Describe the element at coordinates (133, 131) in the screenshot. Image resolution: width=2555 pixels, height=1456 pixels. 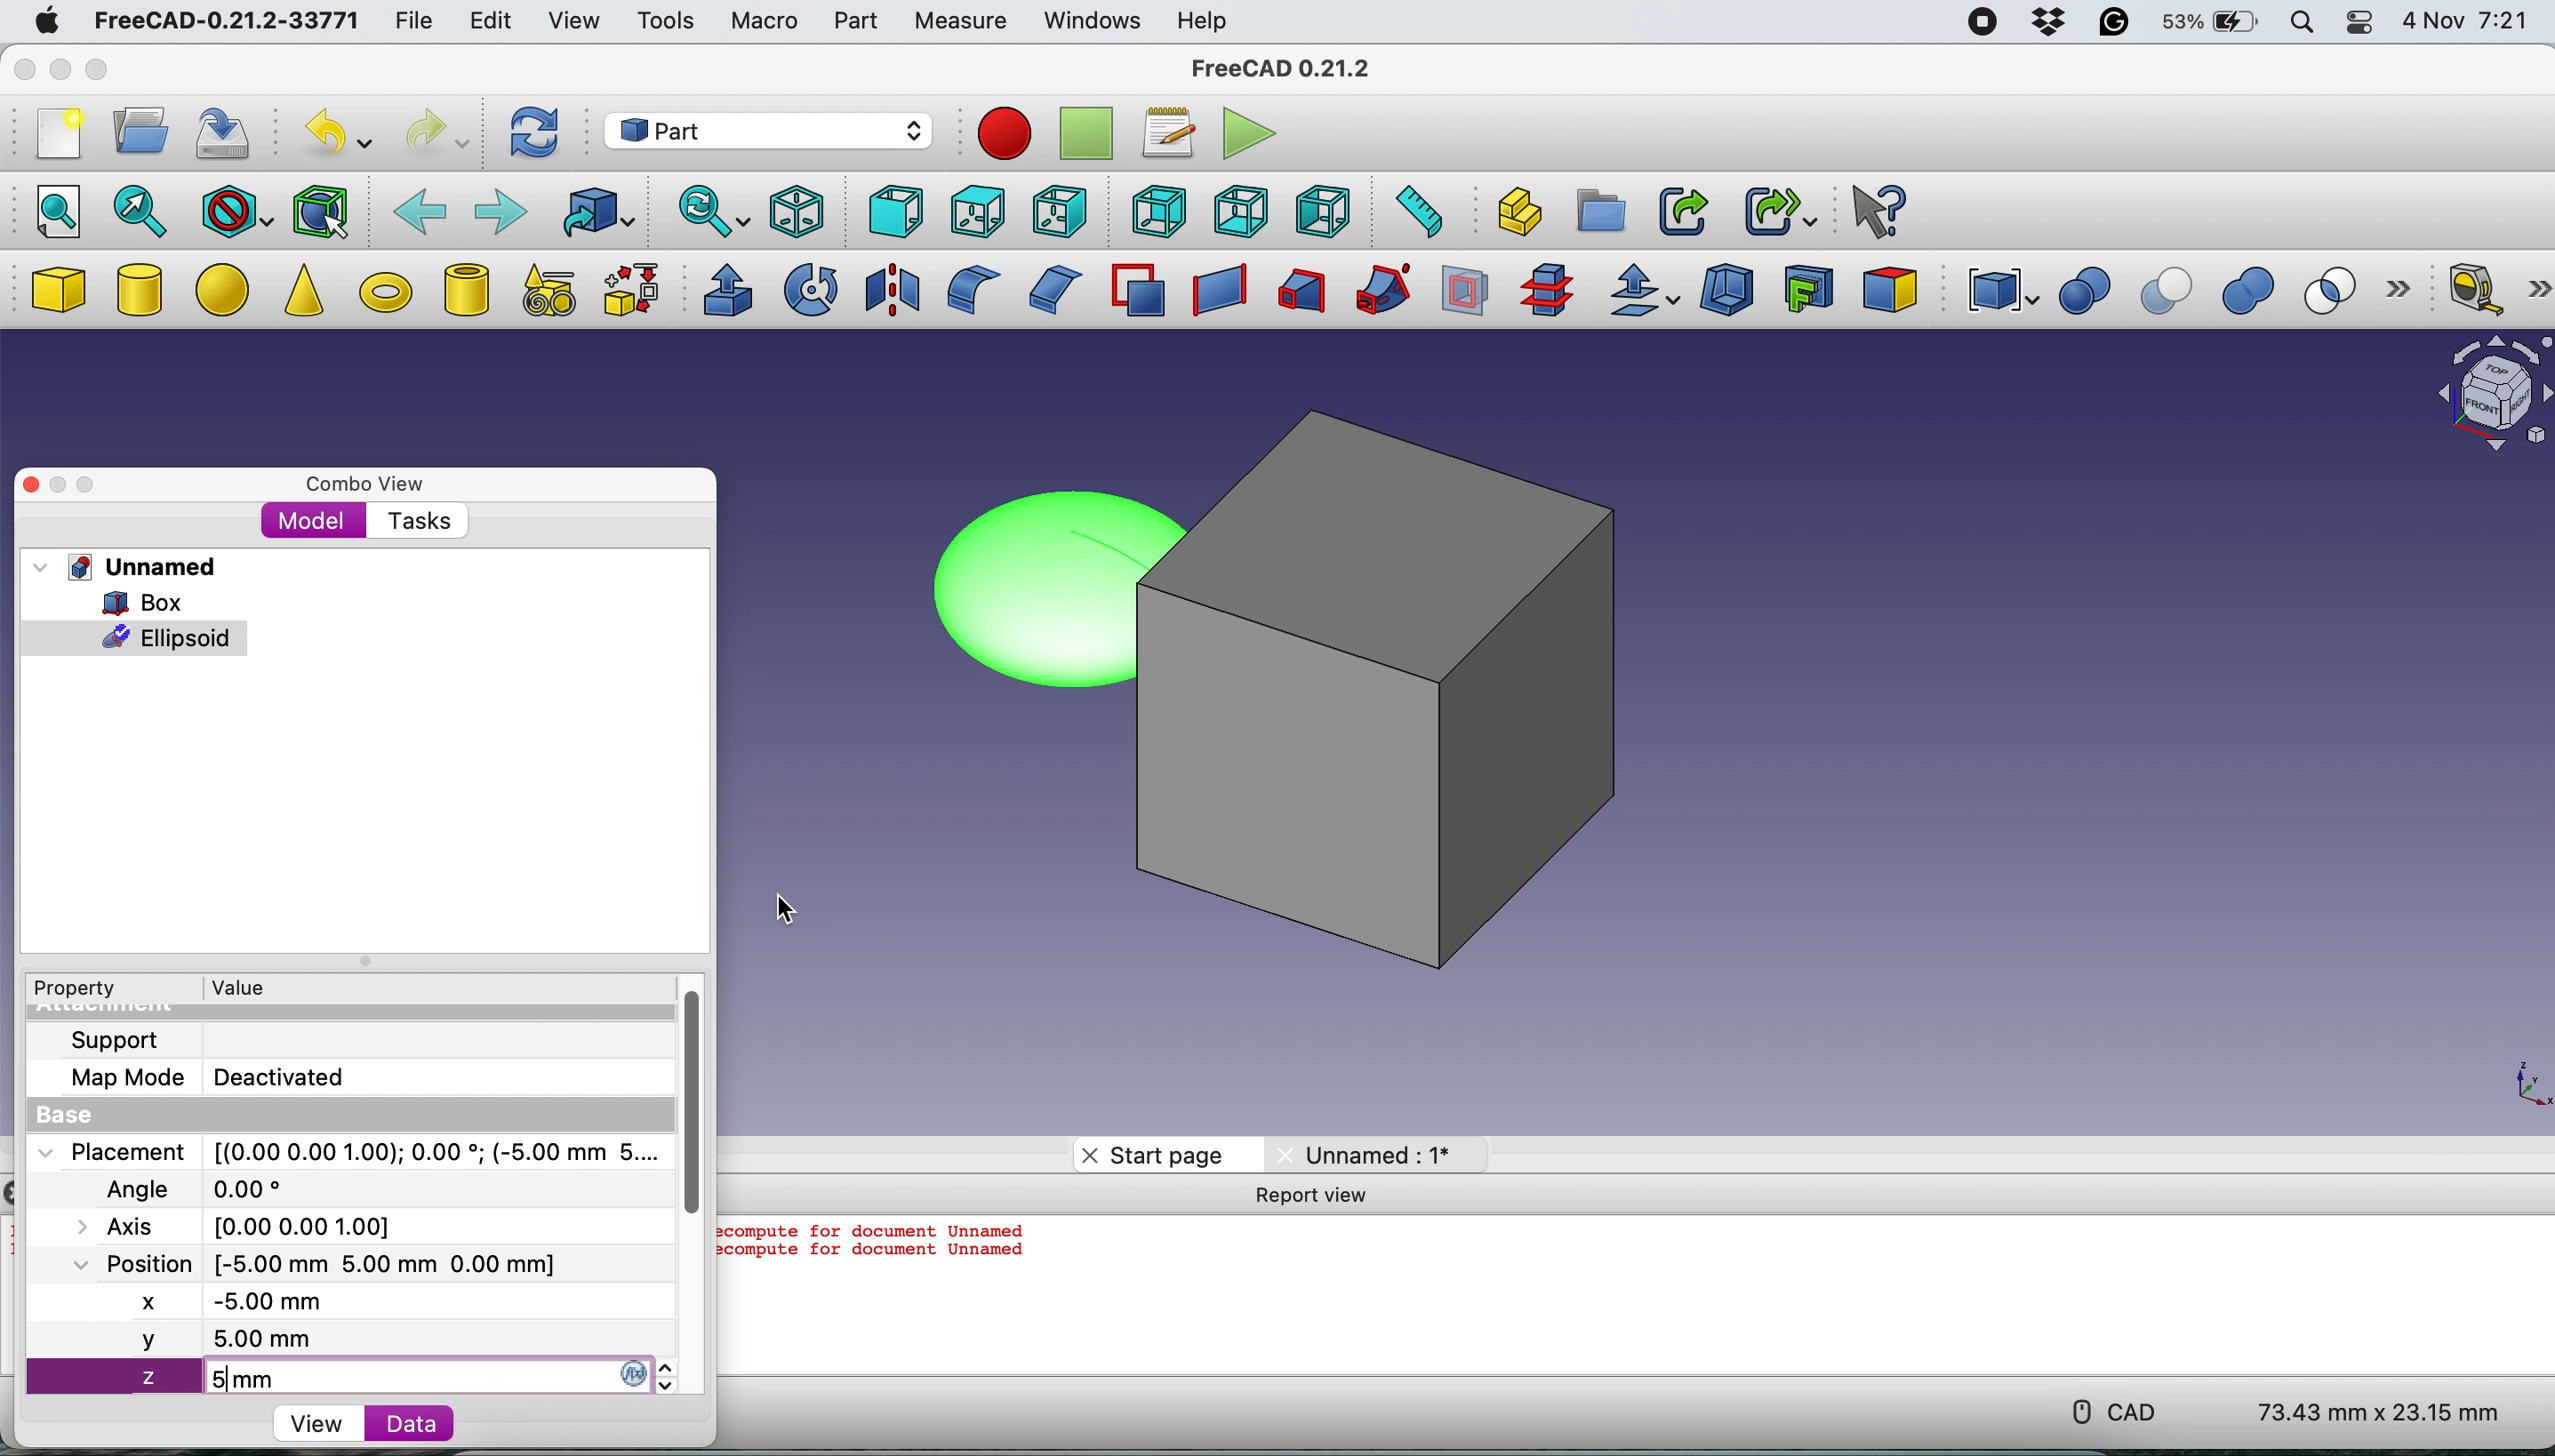
I see `open` at that location.